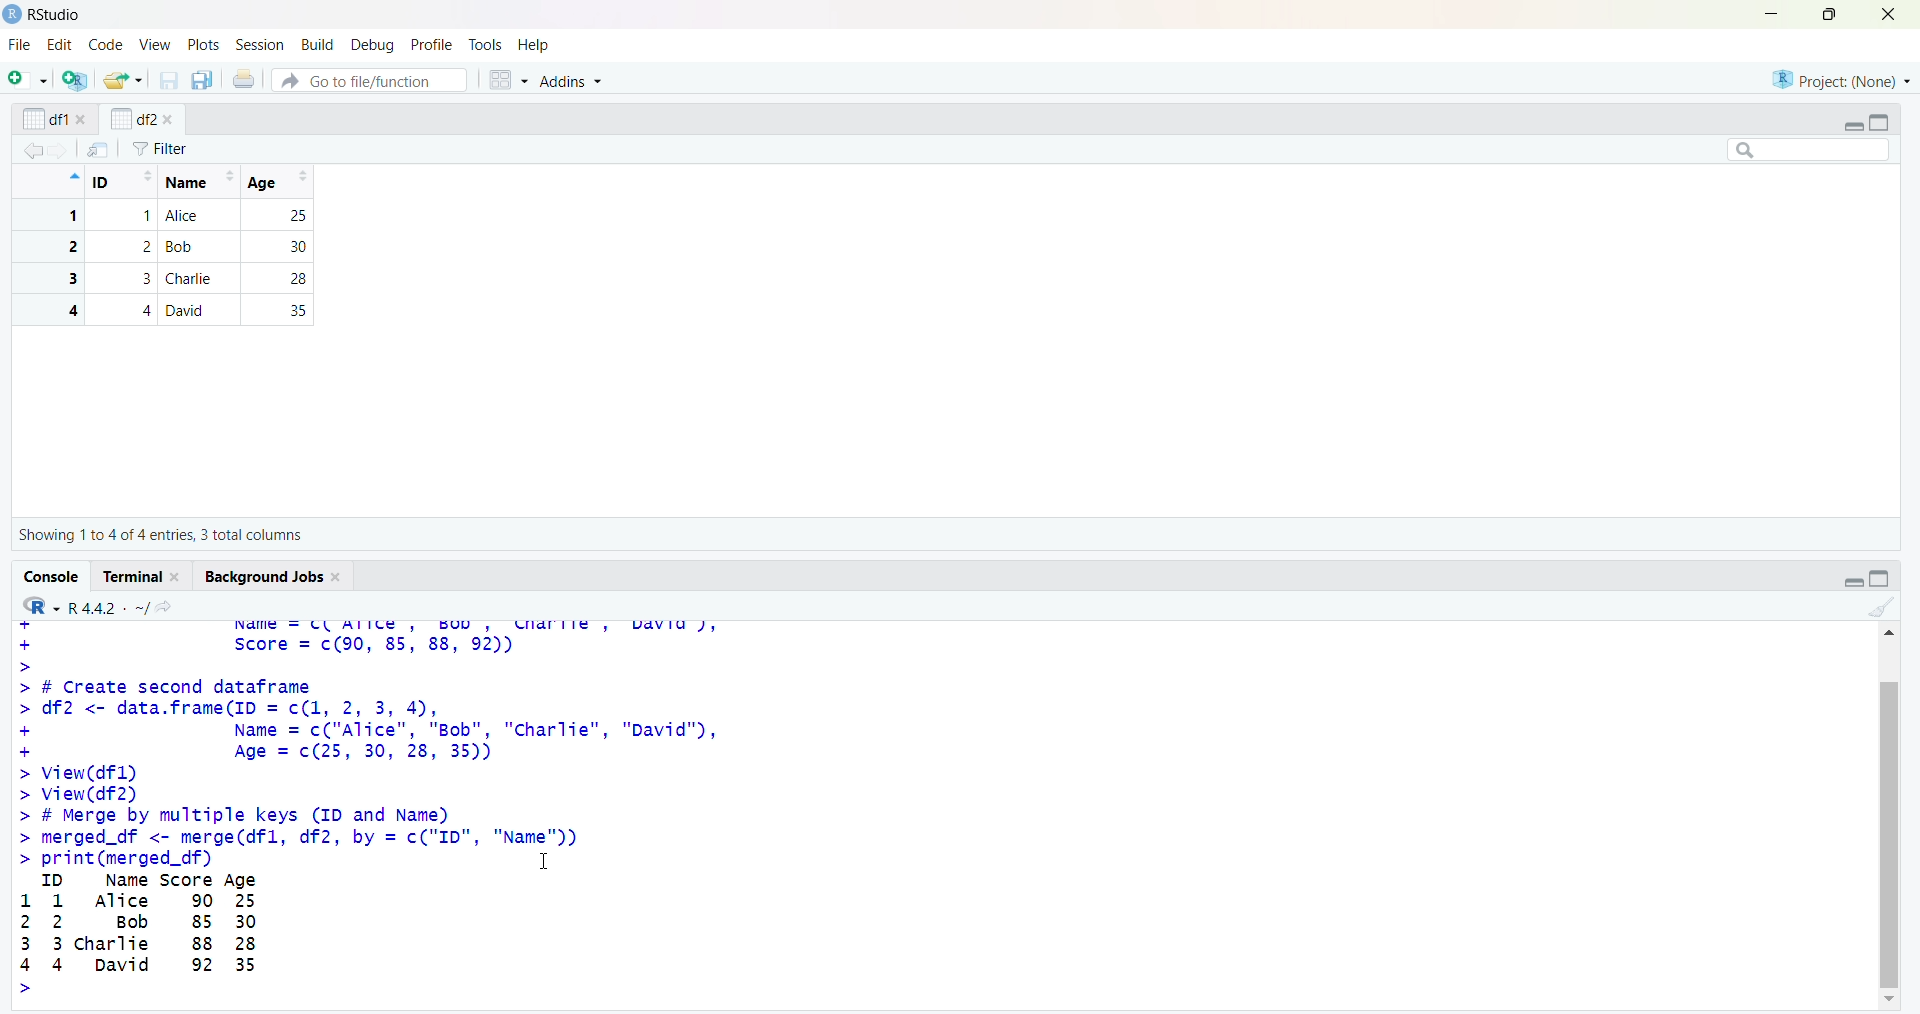 The width and height of the screenshot is (1920, 1014). What do you see at coordinates (533, 44) in the screenshot?
I see `Help` at bounding box center [533, 44].